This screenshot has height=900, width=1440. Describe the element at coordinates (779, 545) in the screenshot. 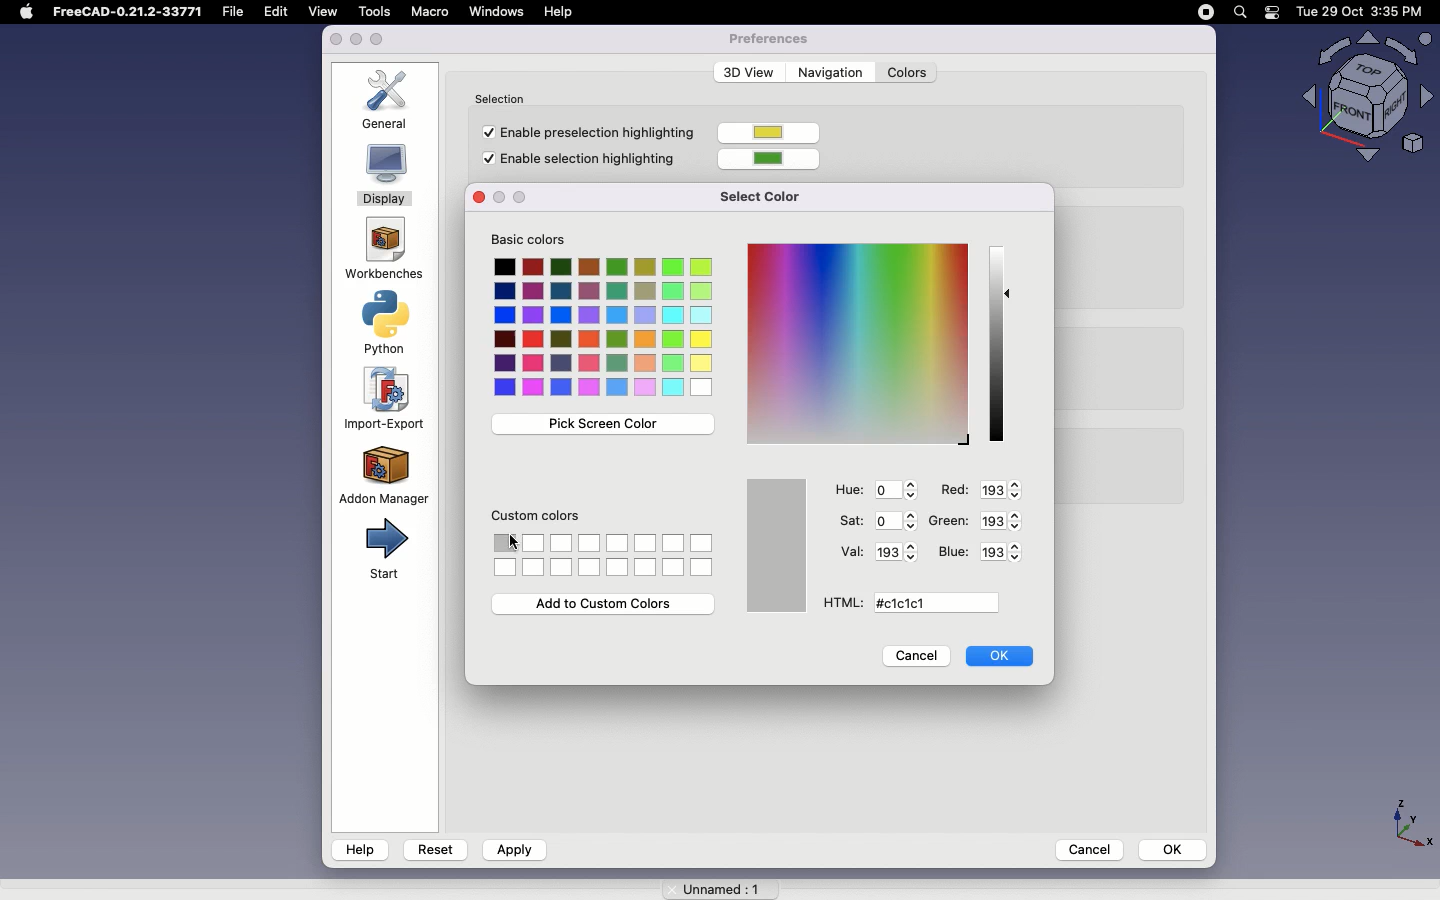

I see `Window color` at that location.